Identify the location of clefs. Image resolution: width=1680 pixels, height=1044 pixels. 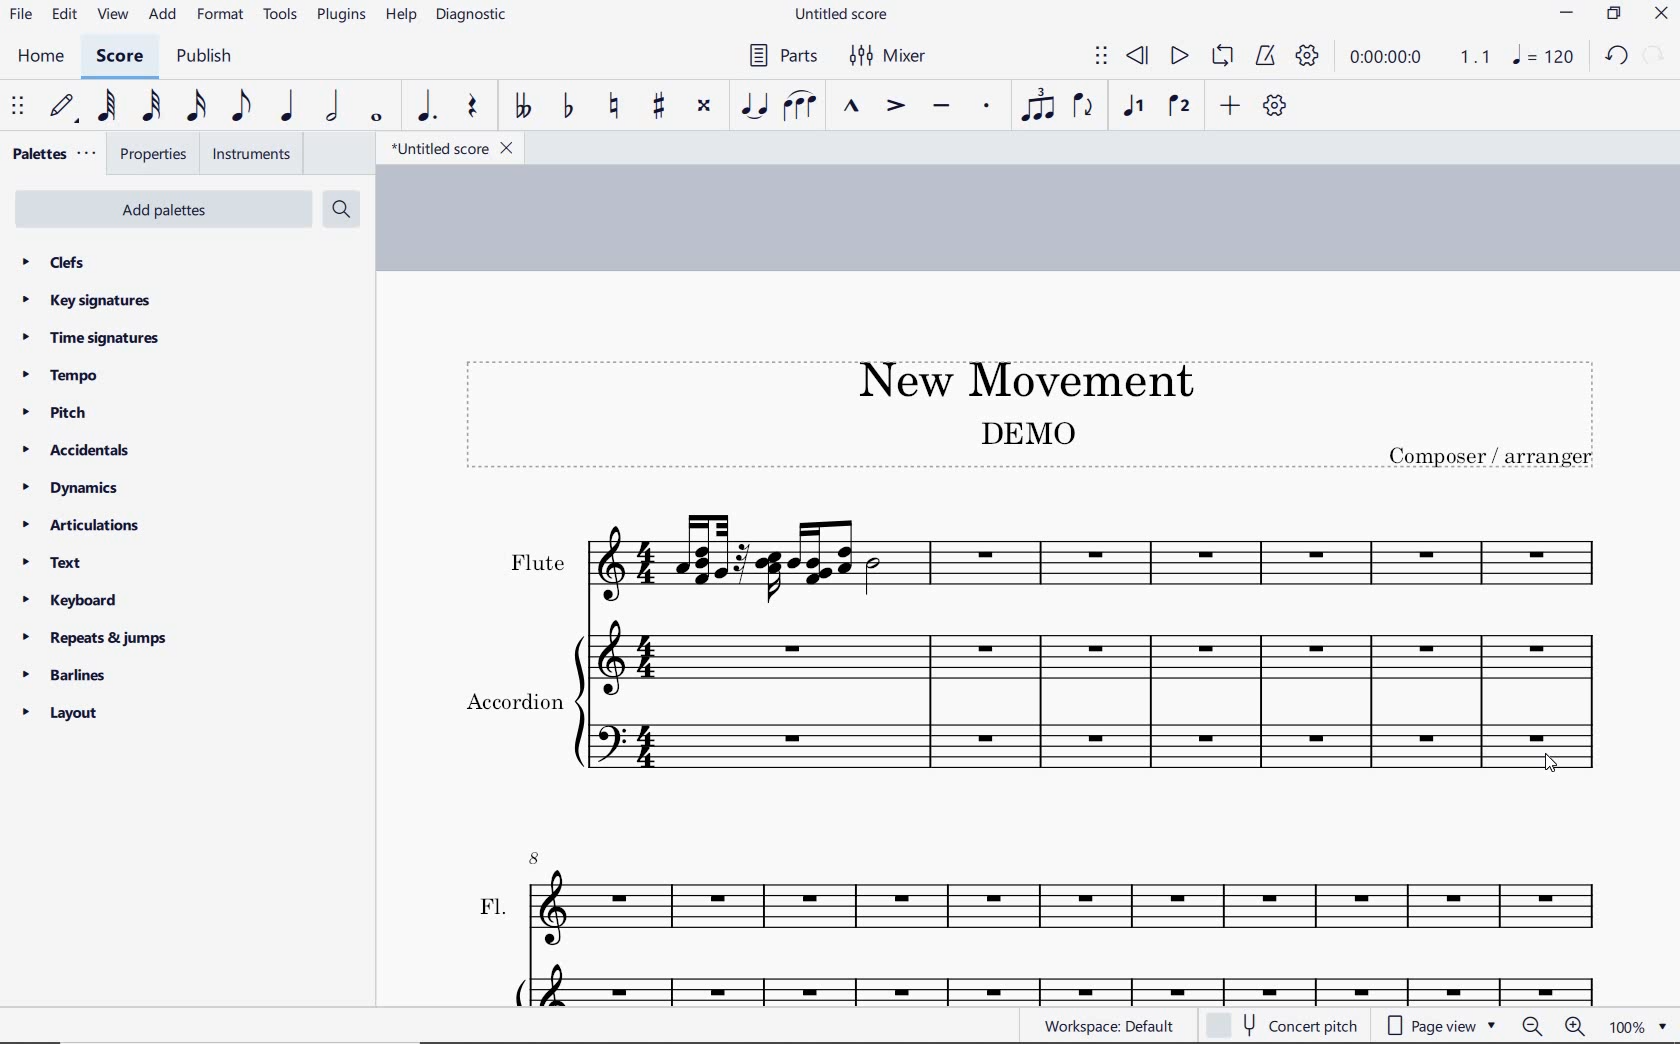
(55, 262).